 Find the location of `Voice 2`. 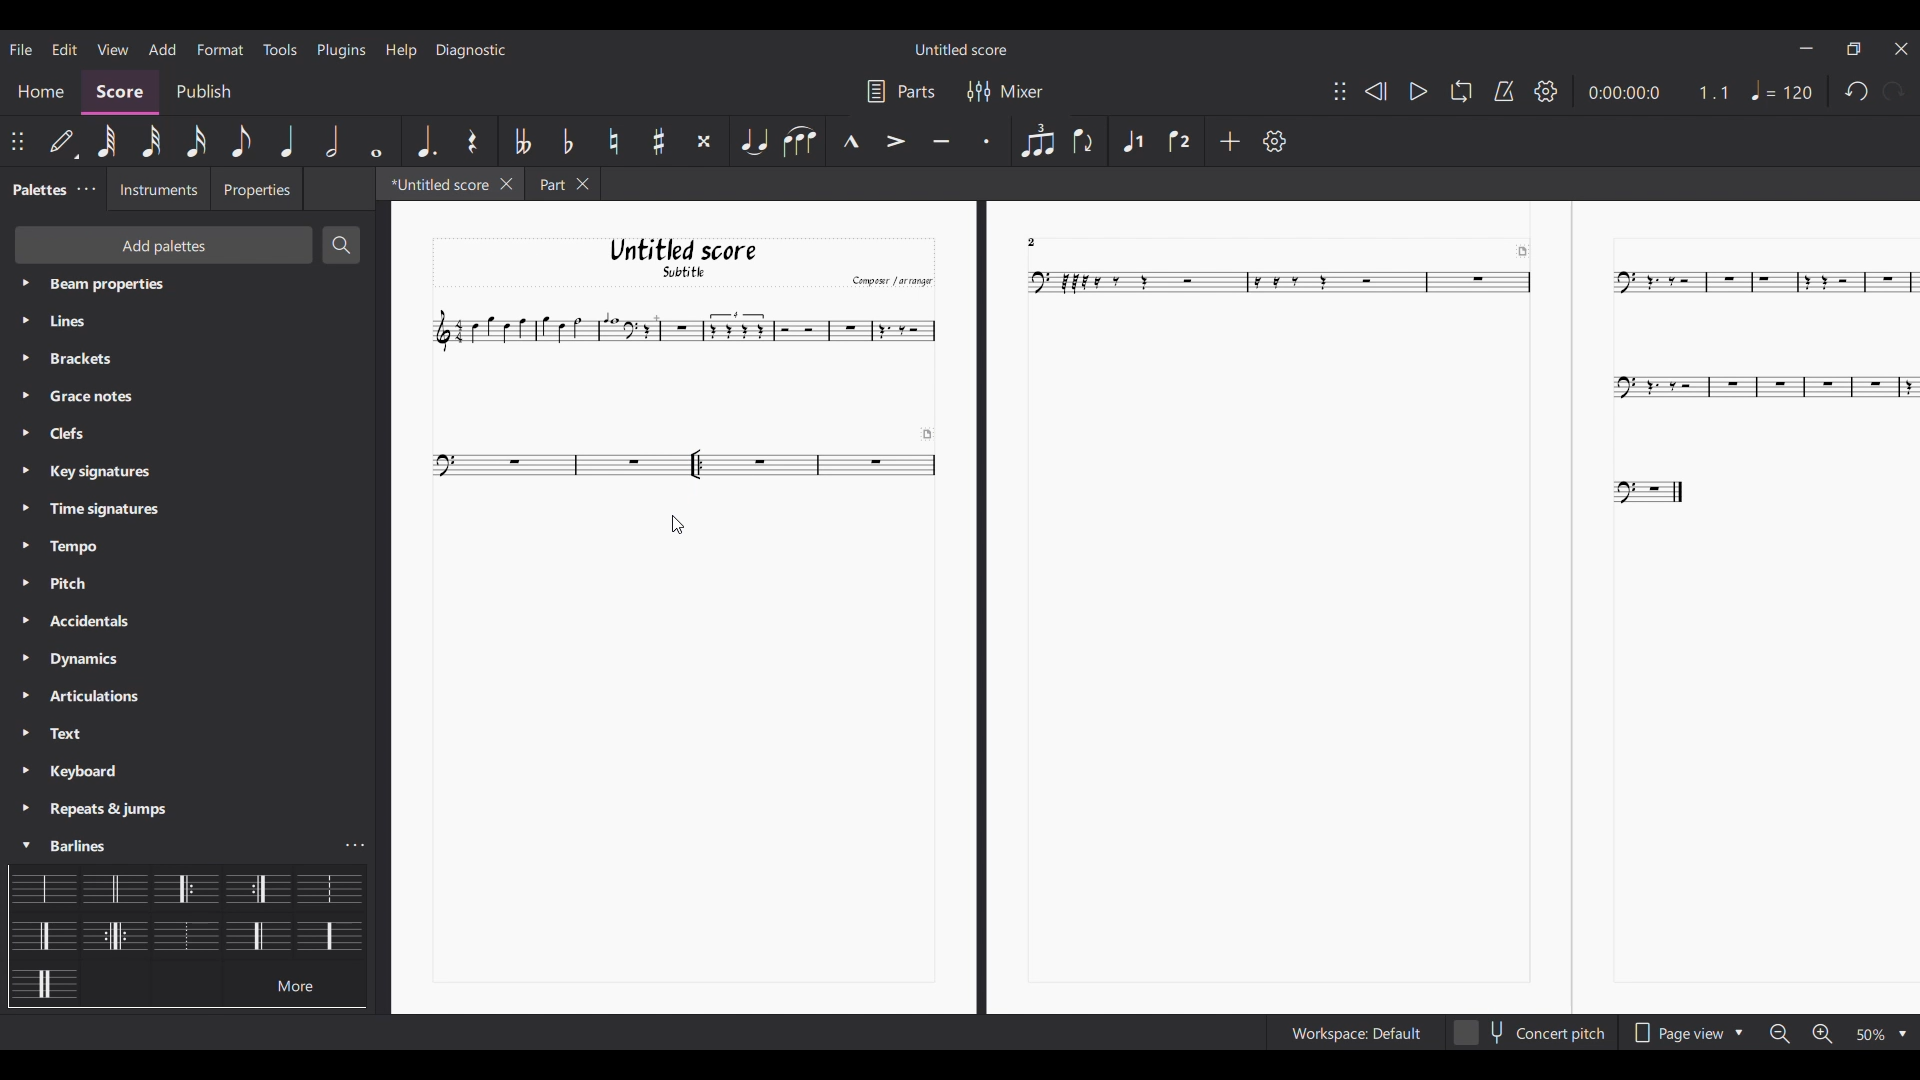

Voice 2 is located at coordinates (1179, 141).